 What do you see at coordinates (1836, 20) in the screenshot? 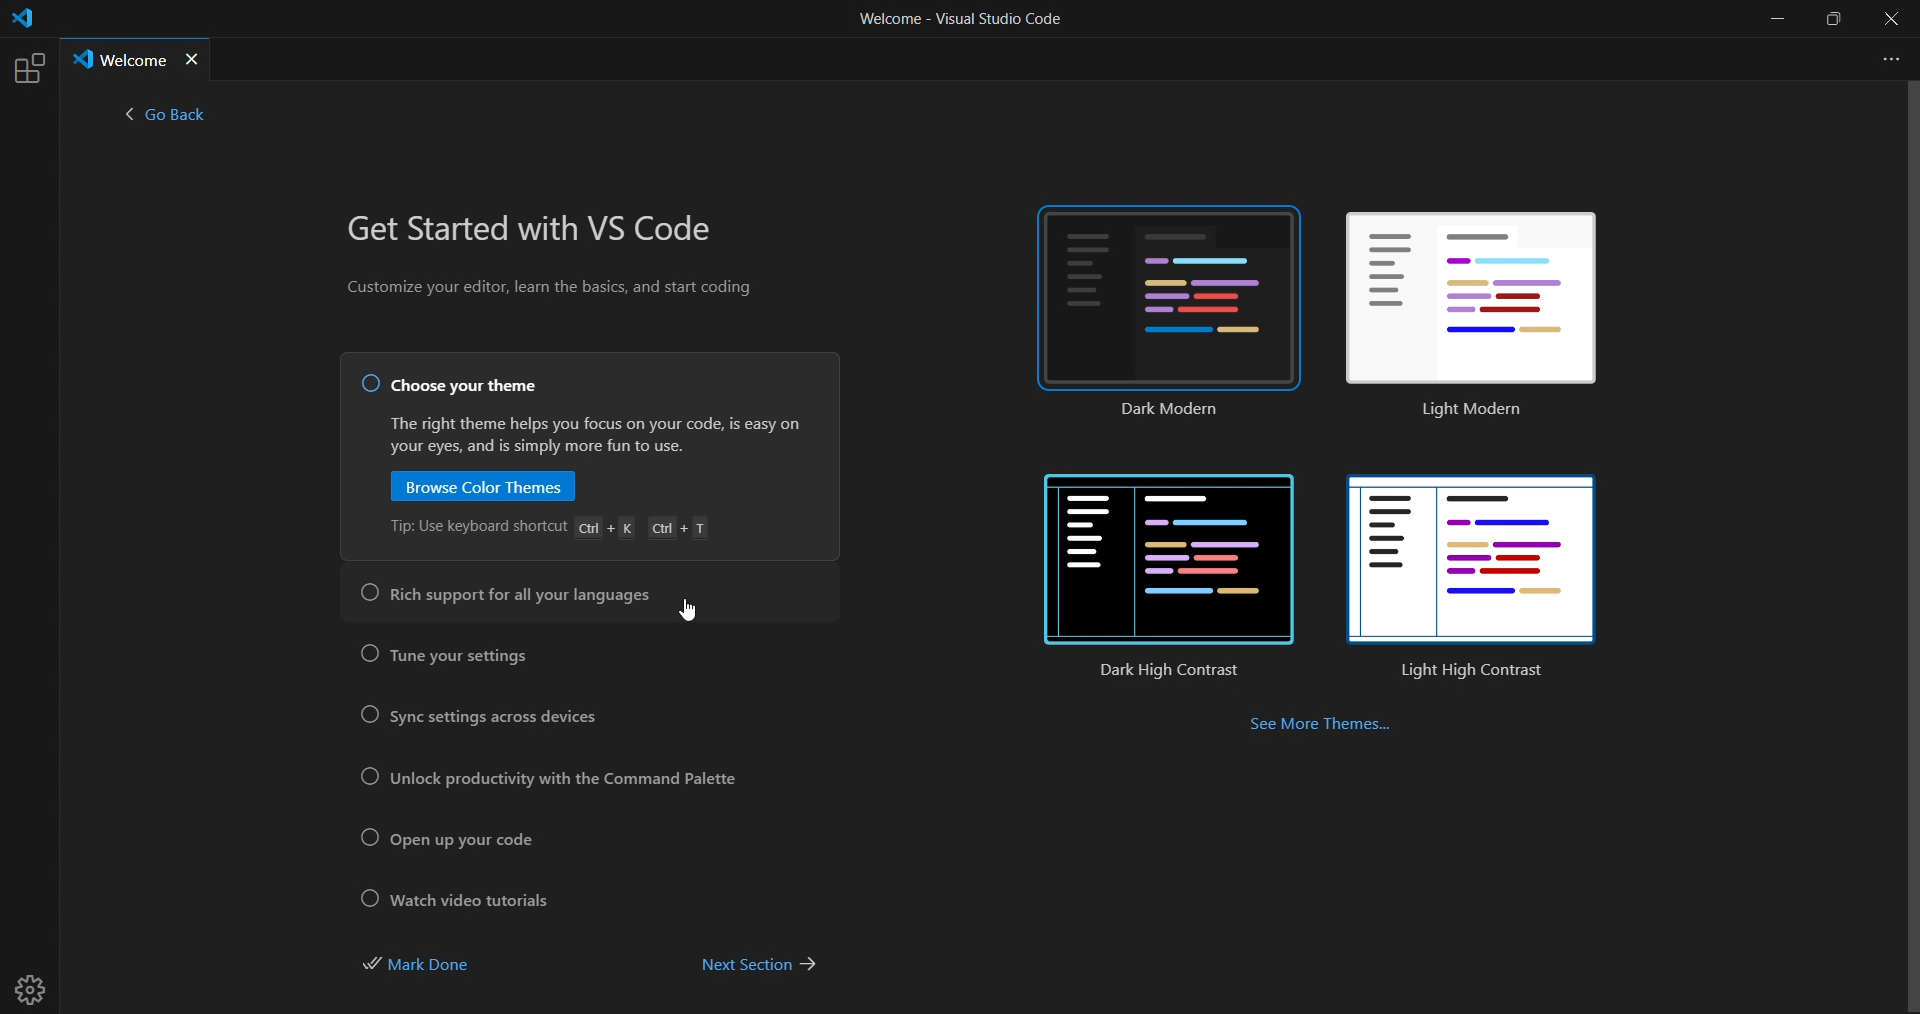
I see `maximize` at bounding box center [1836, 20].